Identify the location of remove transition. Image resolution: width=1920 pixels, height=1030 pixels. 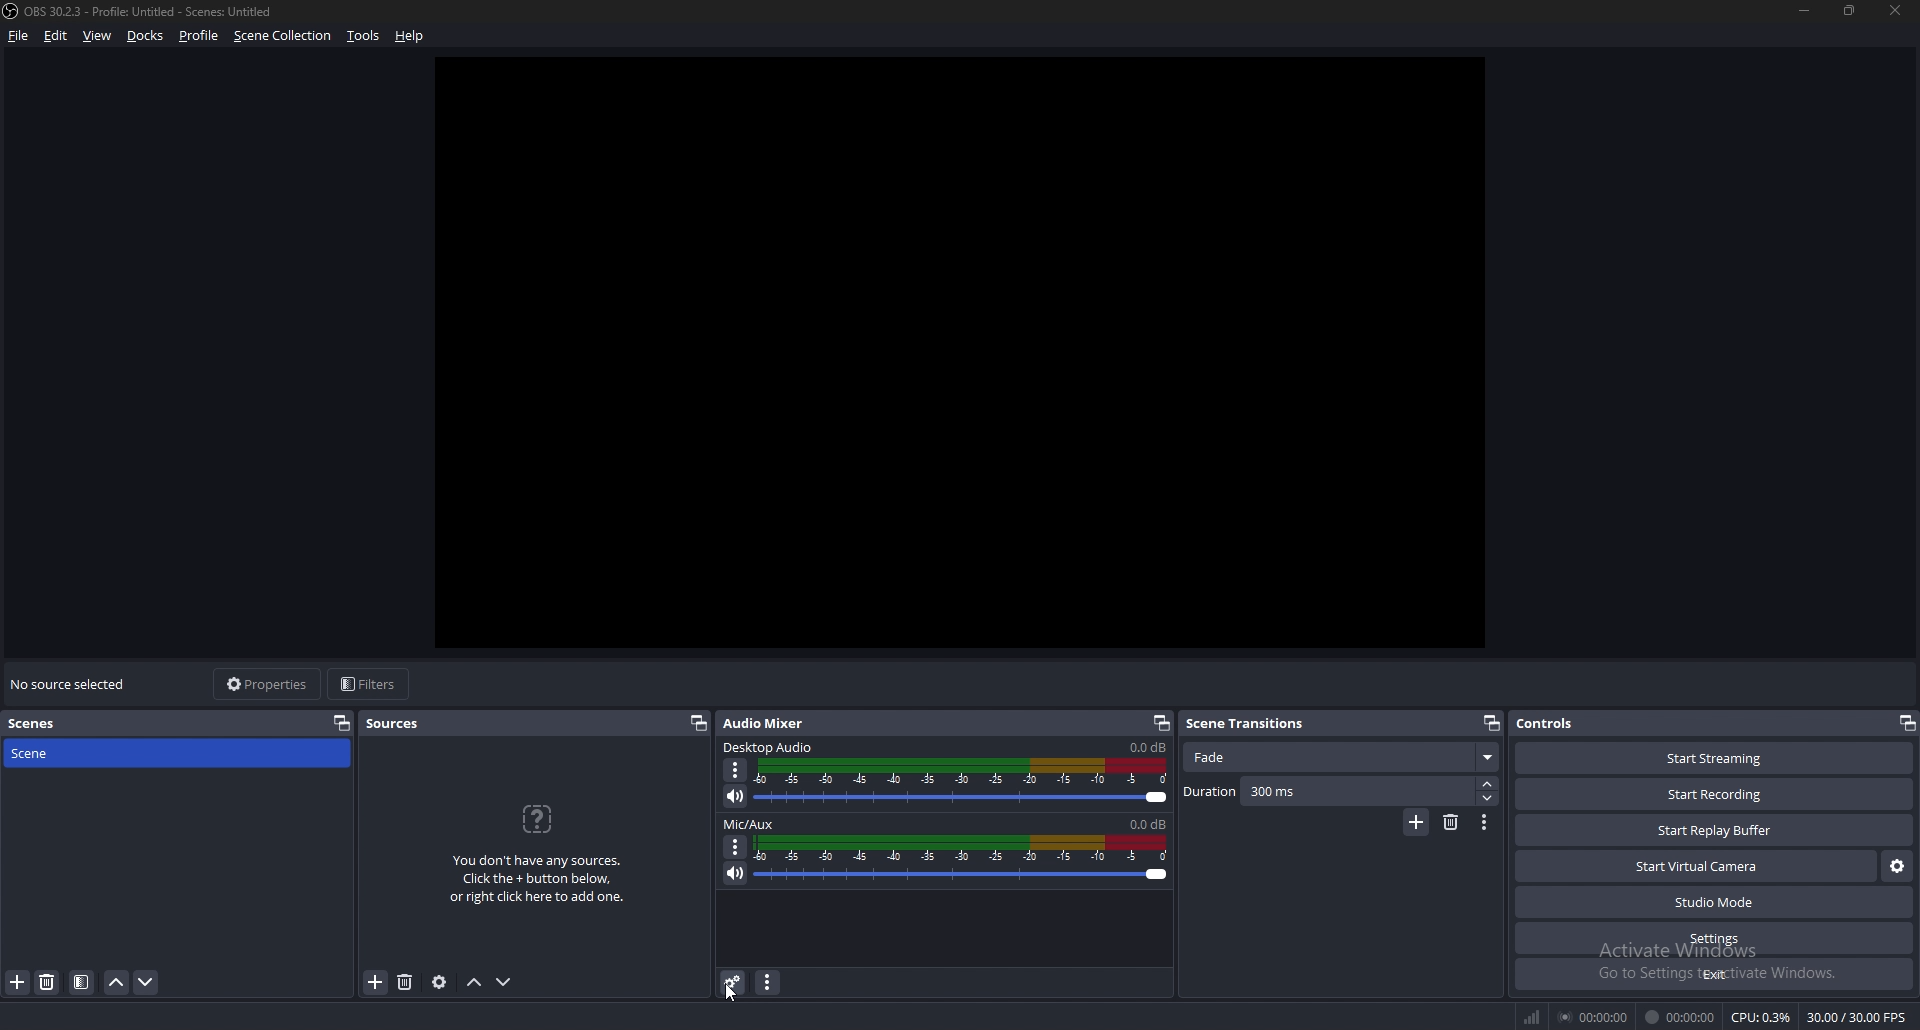
(1450, 823).